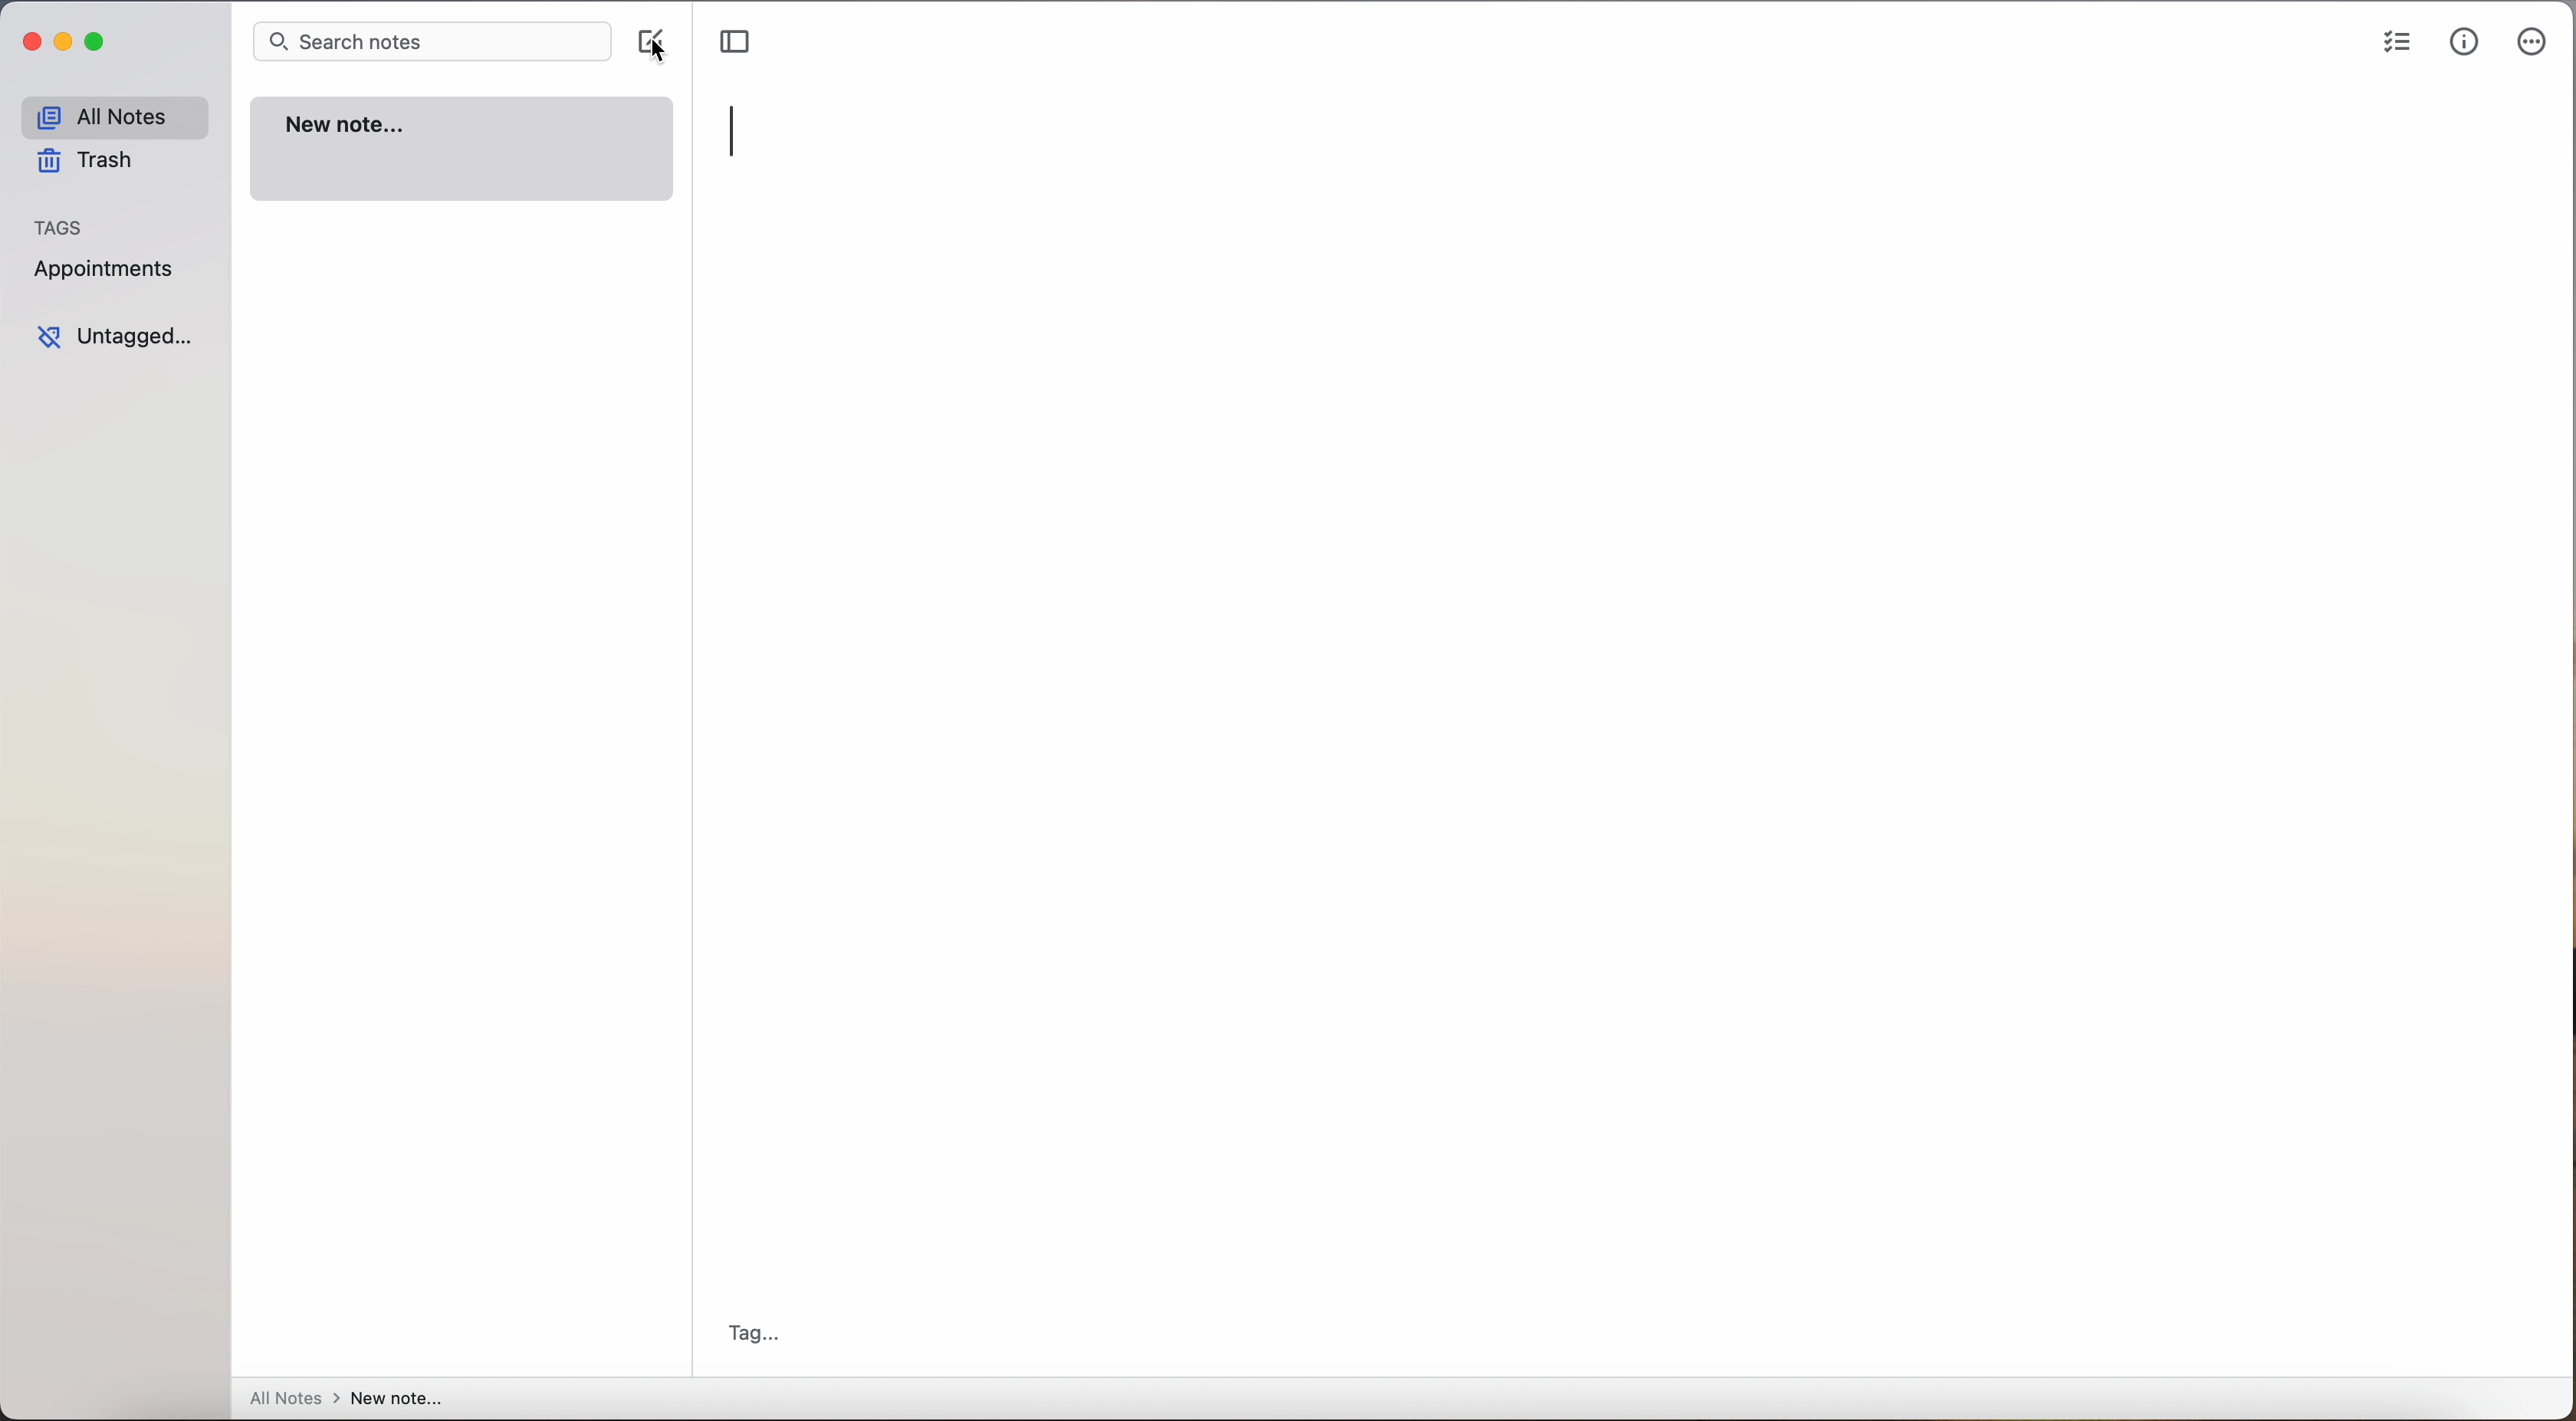 The height and width of the screenshot is (1421, 2576). What do you see at coordinates (726, 127) in the screenshot?
I see `type` at bounding box center [726, 127].